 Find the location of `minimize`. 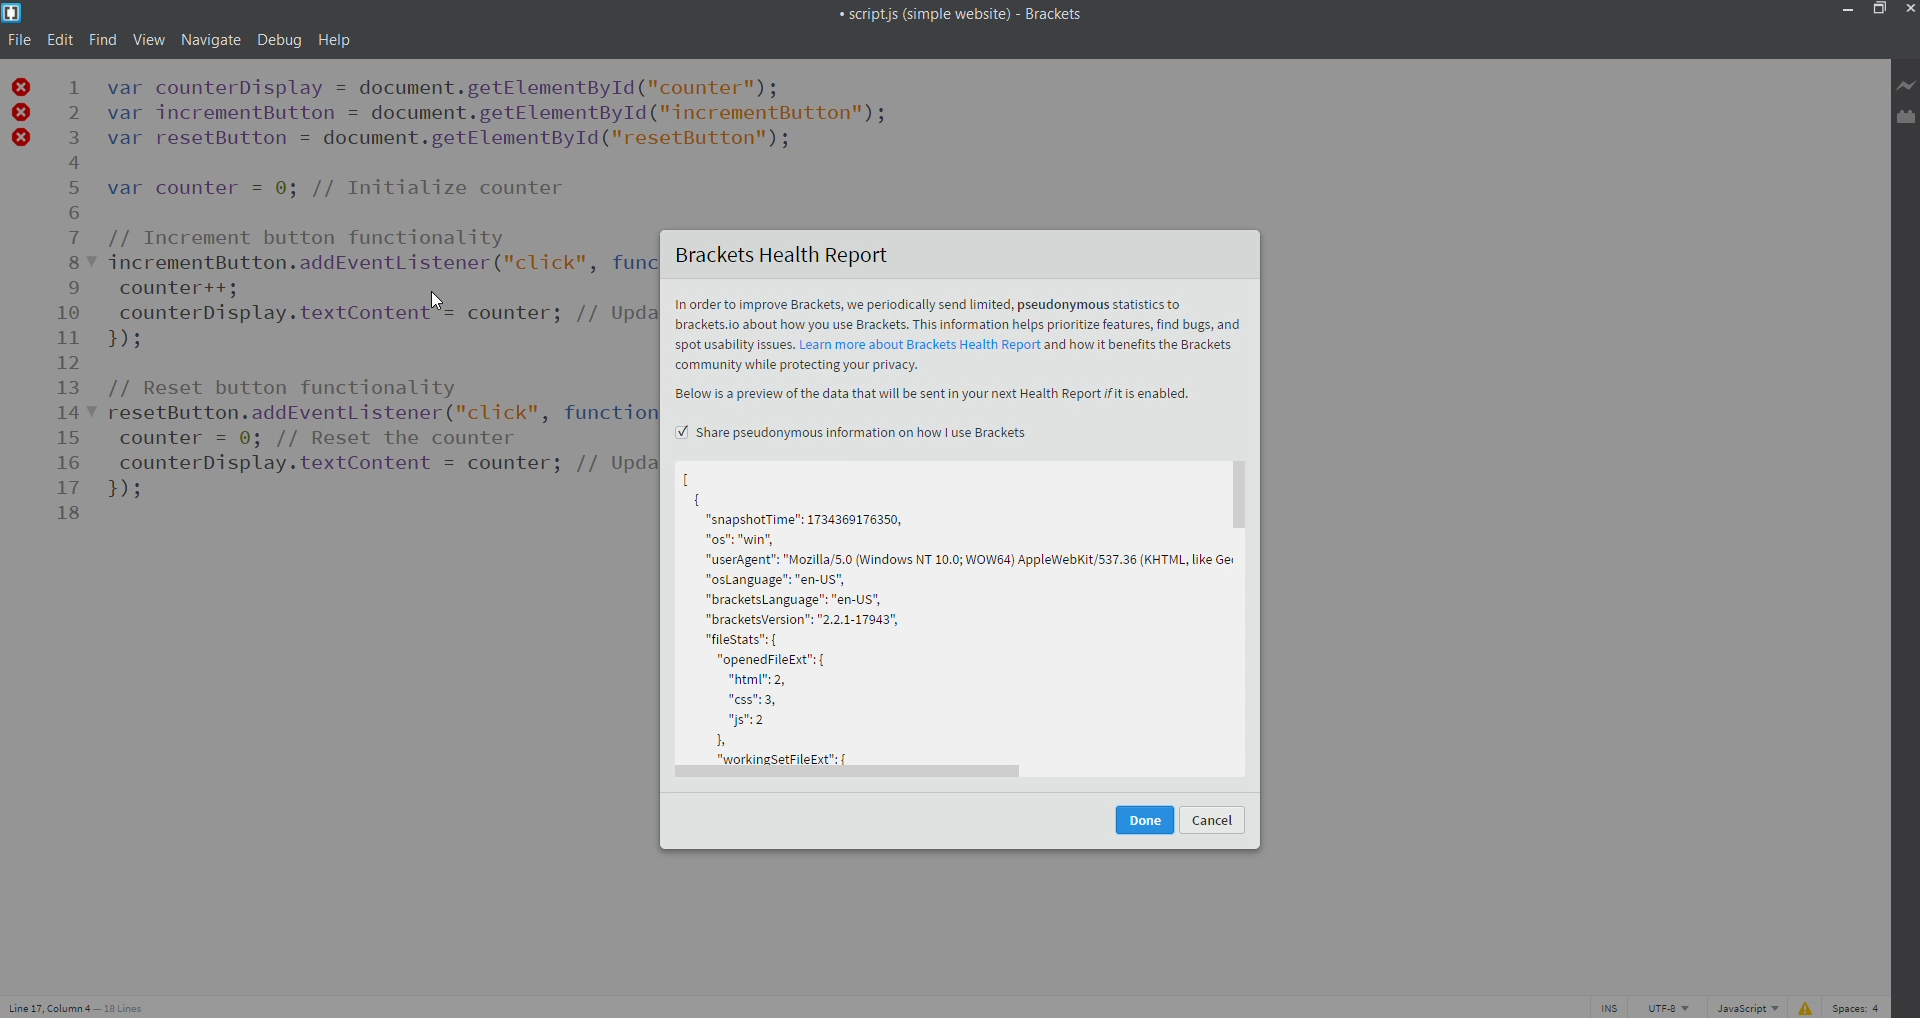

minimize is located at coordinates (1848, 12).